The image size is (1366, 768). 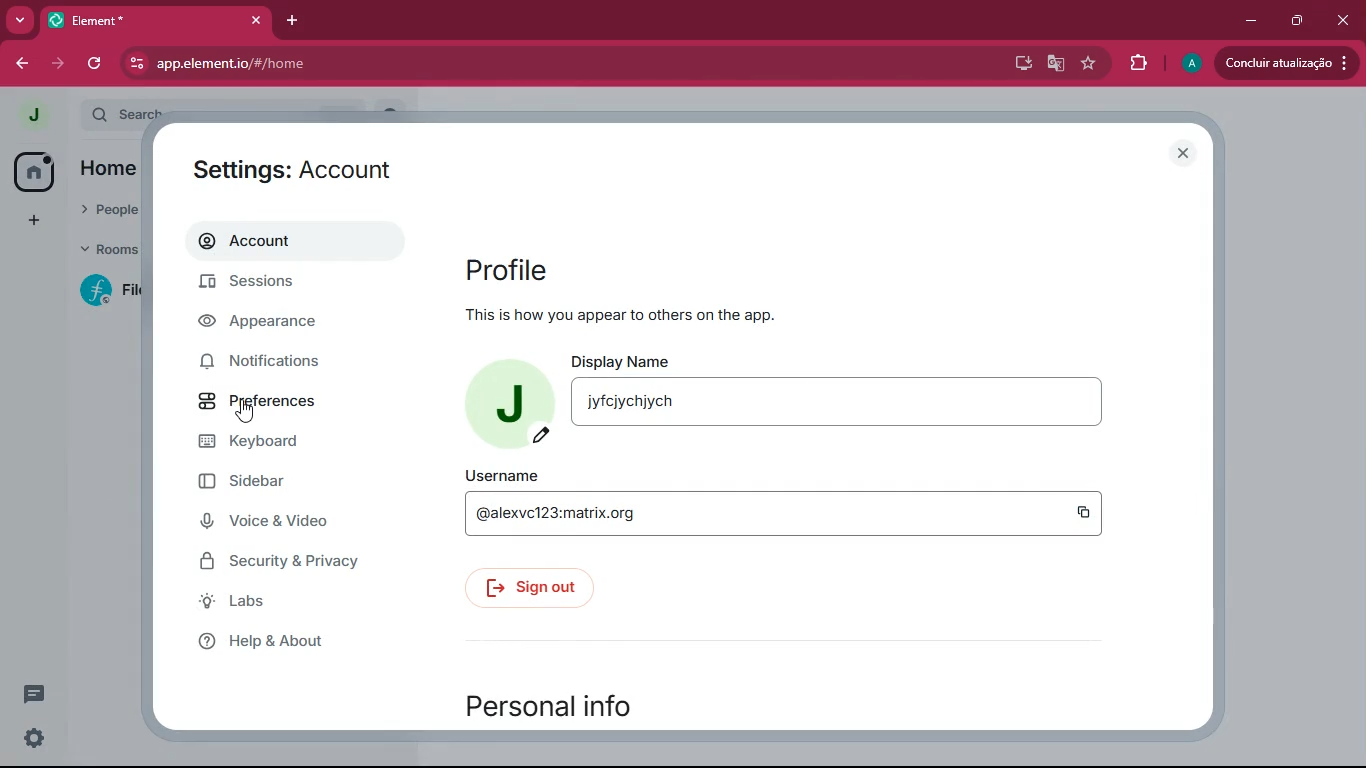 I want to click on home, so click(x=35, y=172).